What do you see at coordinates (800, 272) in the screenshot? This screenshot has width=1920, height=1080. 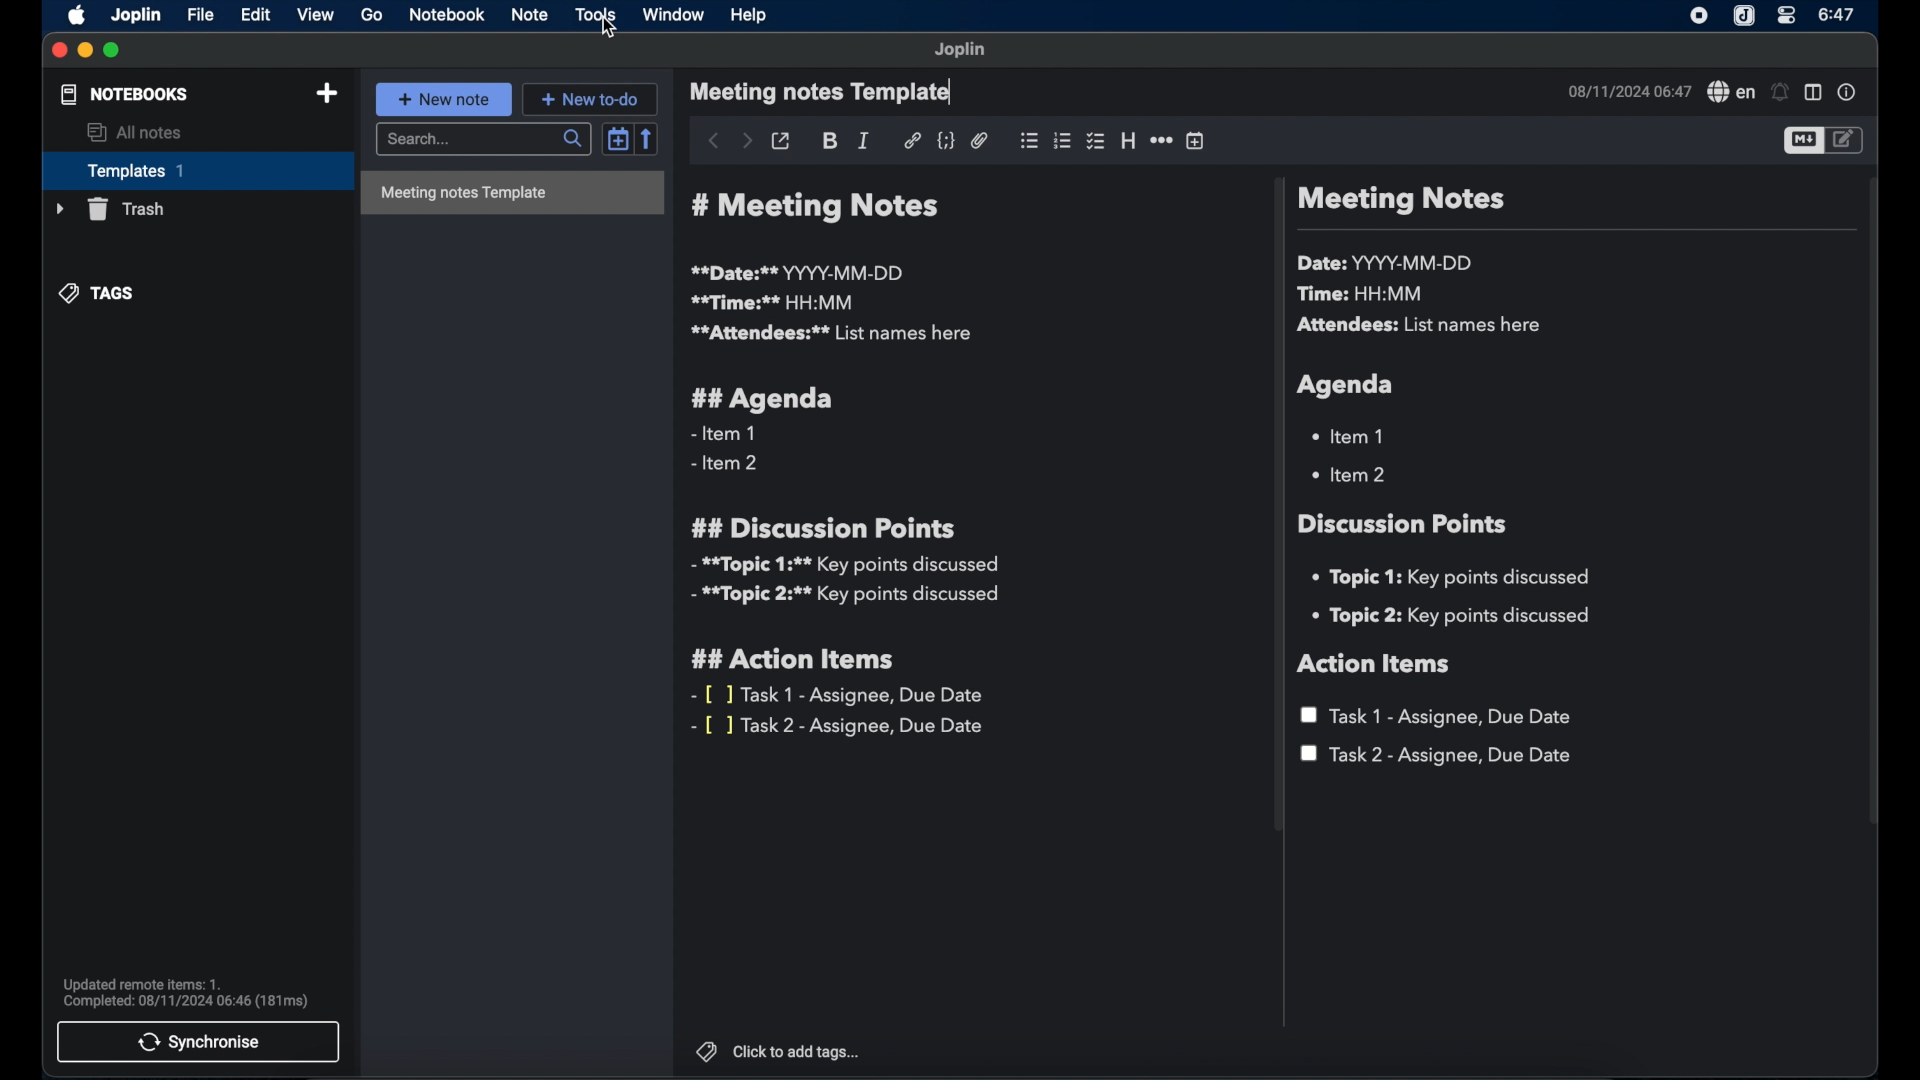 I see `**date:** YYYY-MM-DD` at bounding box center [800, 272].